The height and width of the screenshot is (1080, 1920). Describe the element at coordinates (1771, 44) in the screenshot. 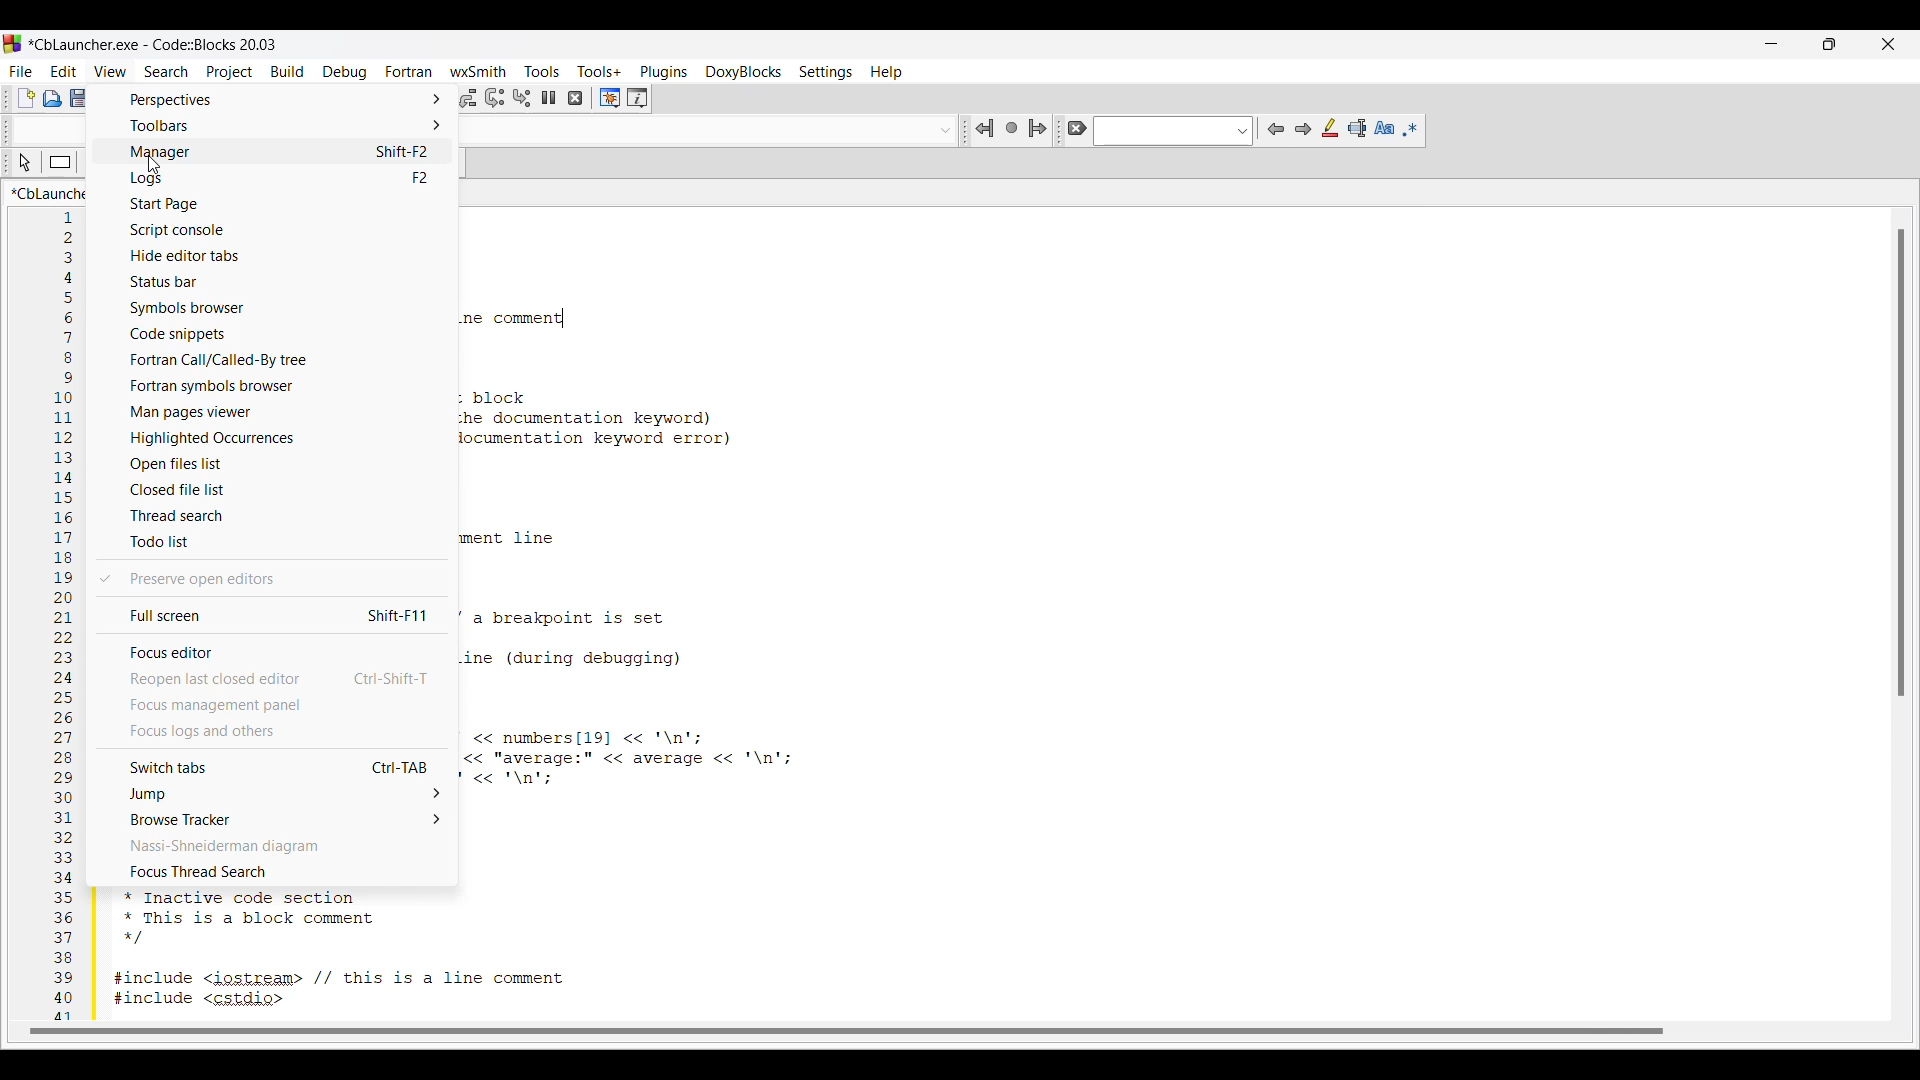

I see `Minimize` at that location.